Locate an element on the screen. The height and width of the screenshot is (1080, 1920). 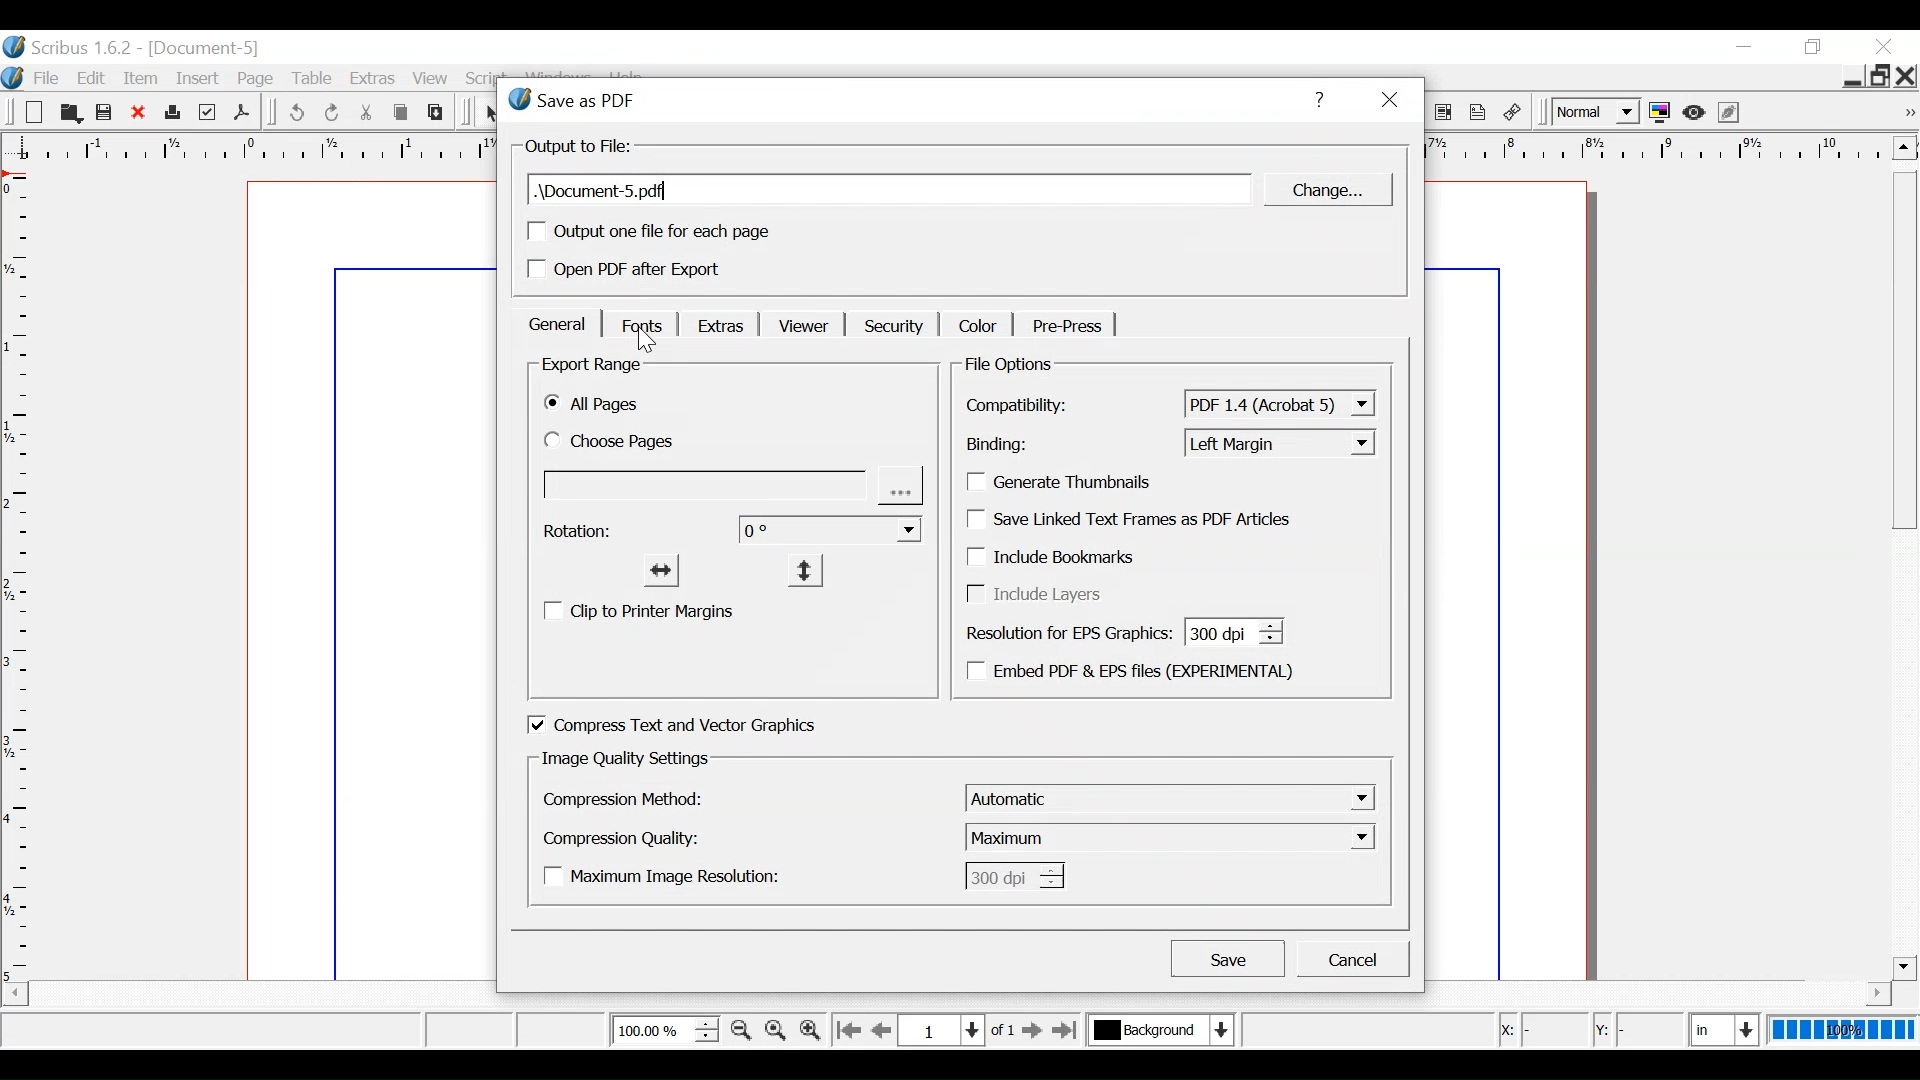
Fonts is located at coordinates (641, 323).